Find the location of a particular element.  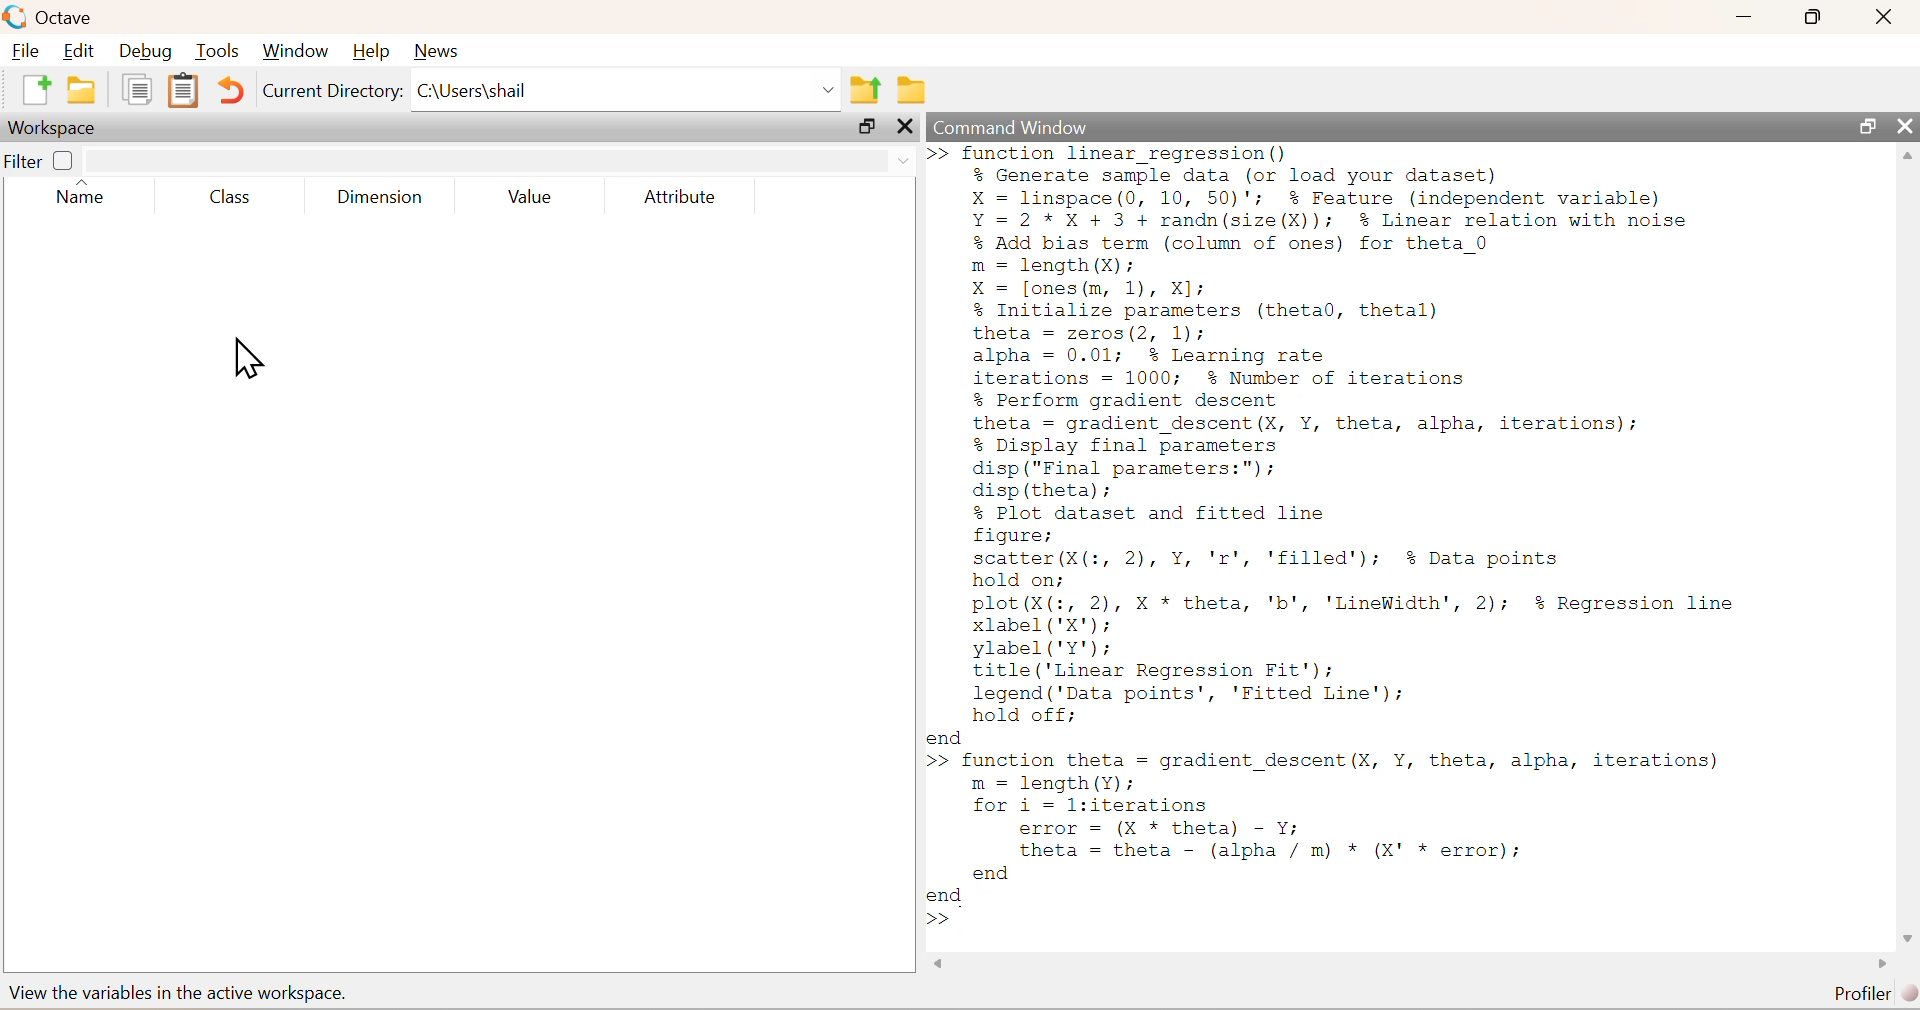

Name is located at coordinates (82, 194).